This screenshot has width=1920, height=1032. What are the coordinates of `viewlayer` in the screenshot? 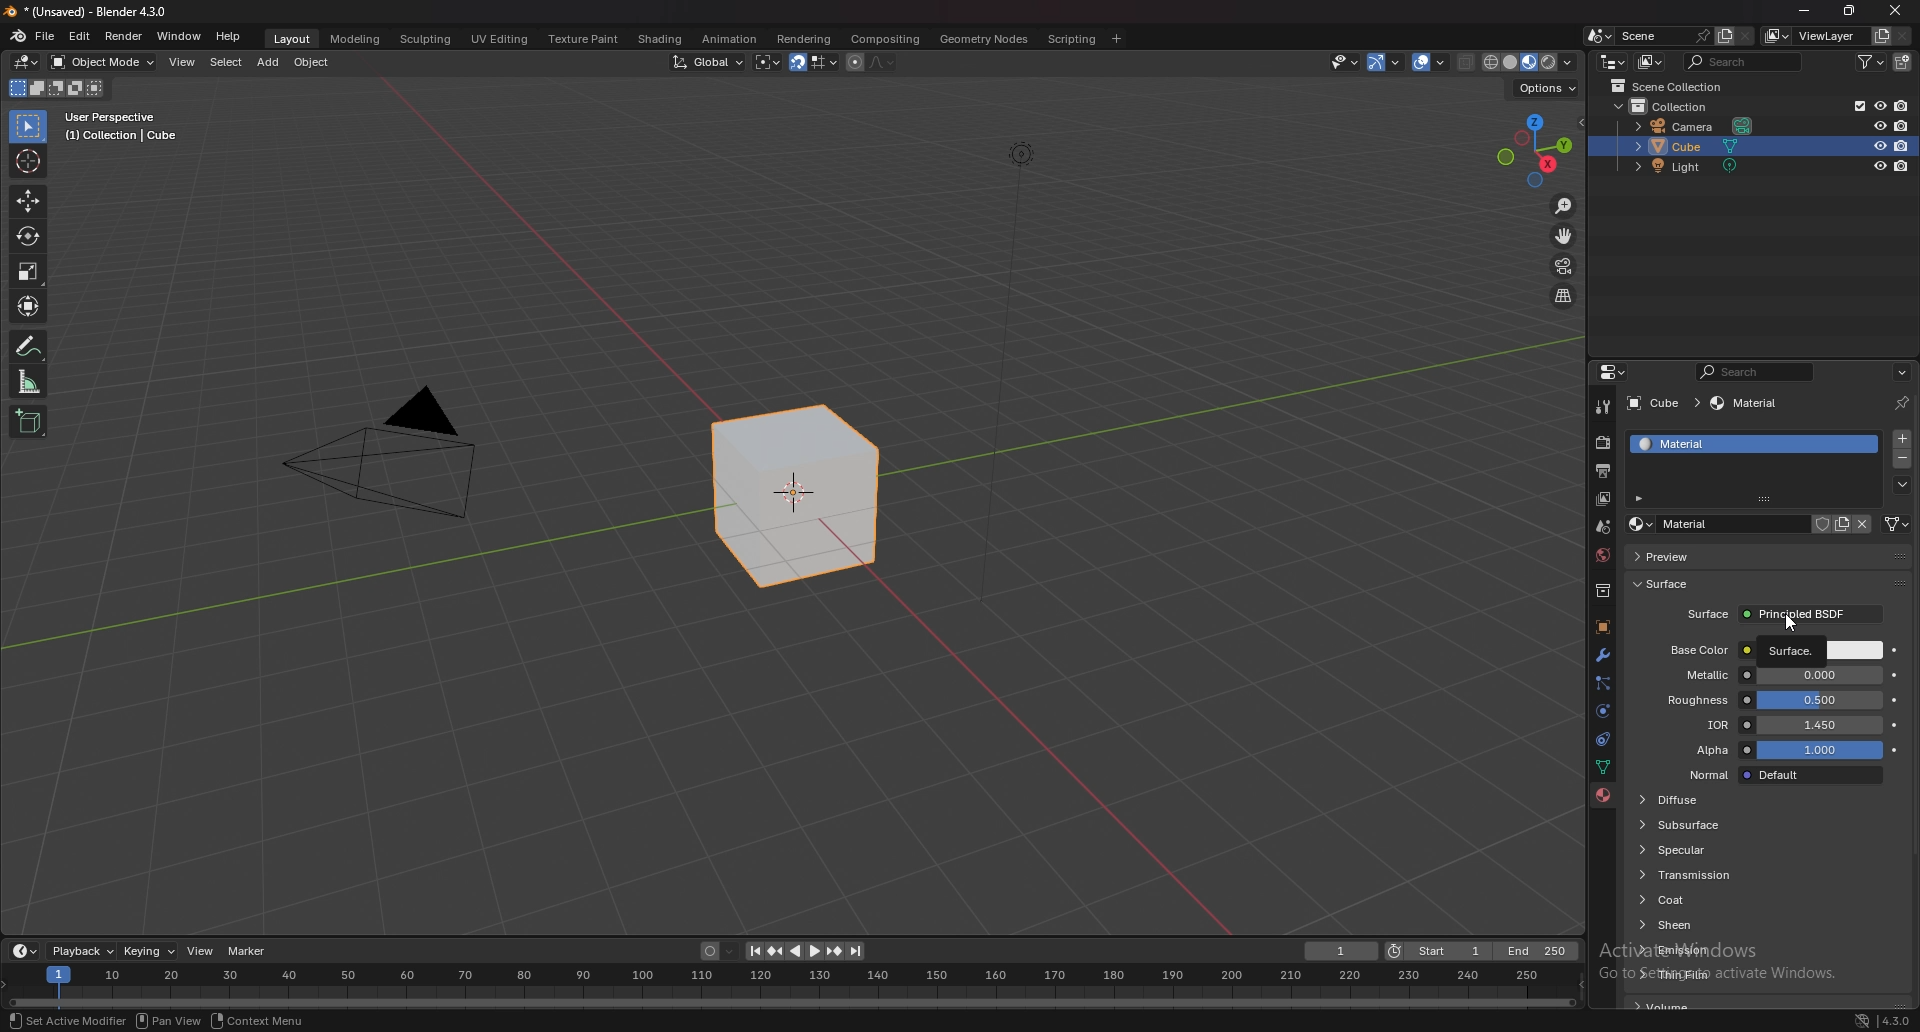 It's located at (1605, 499).